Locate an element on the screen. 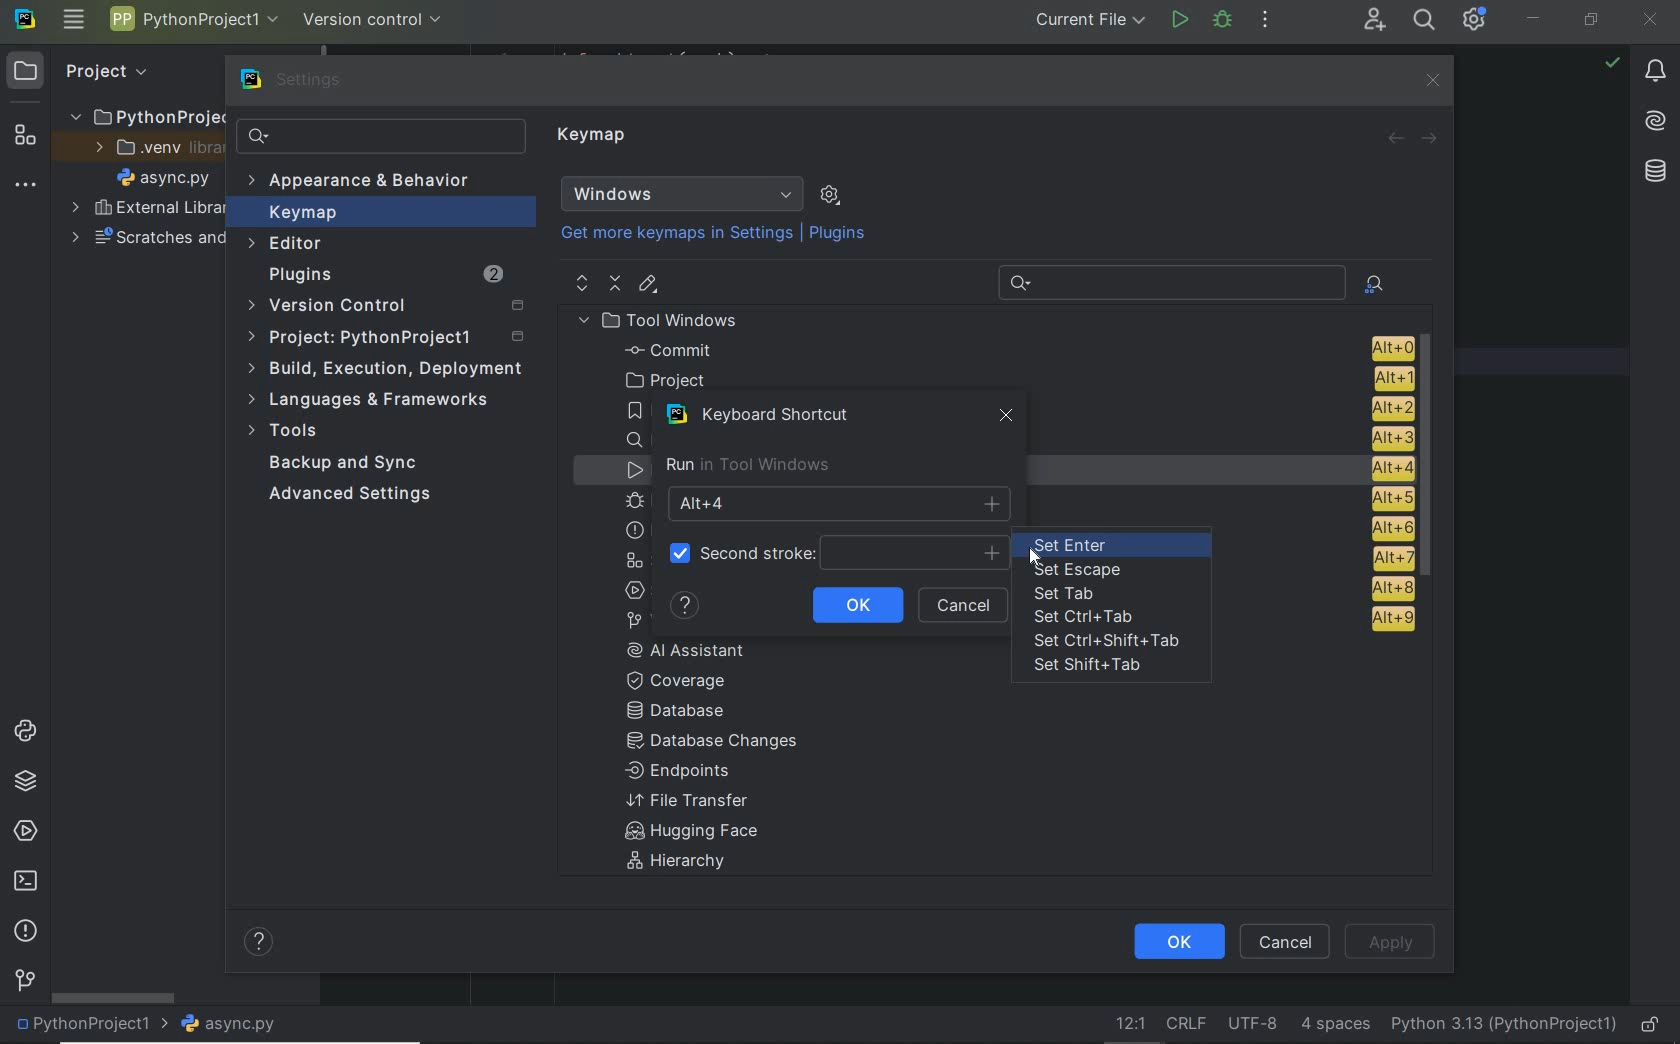 This screenshot has width=1680, height=1044. set Shift+Tab is located at coordinates (1090, 667).